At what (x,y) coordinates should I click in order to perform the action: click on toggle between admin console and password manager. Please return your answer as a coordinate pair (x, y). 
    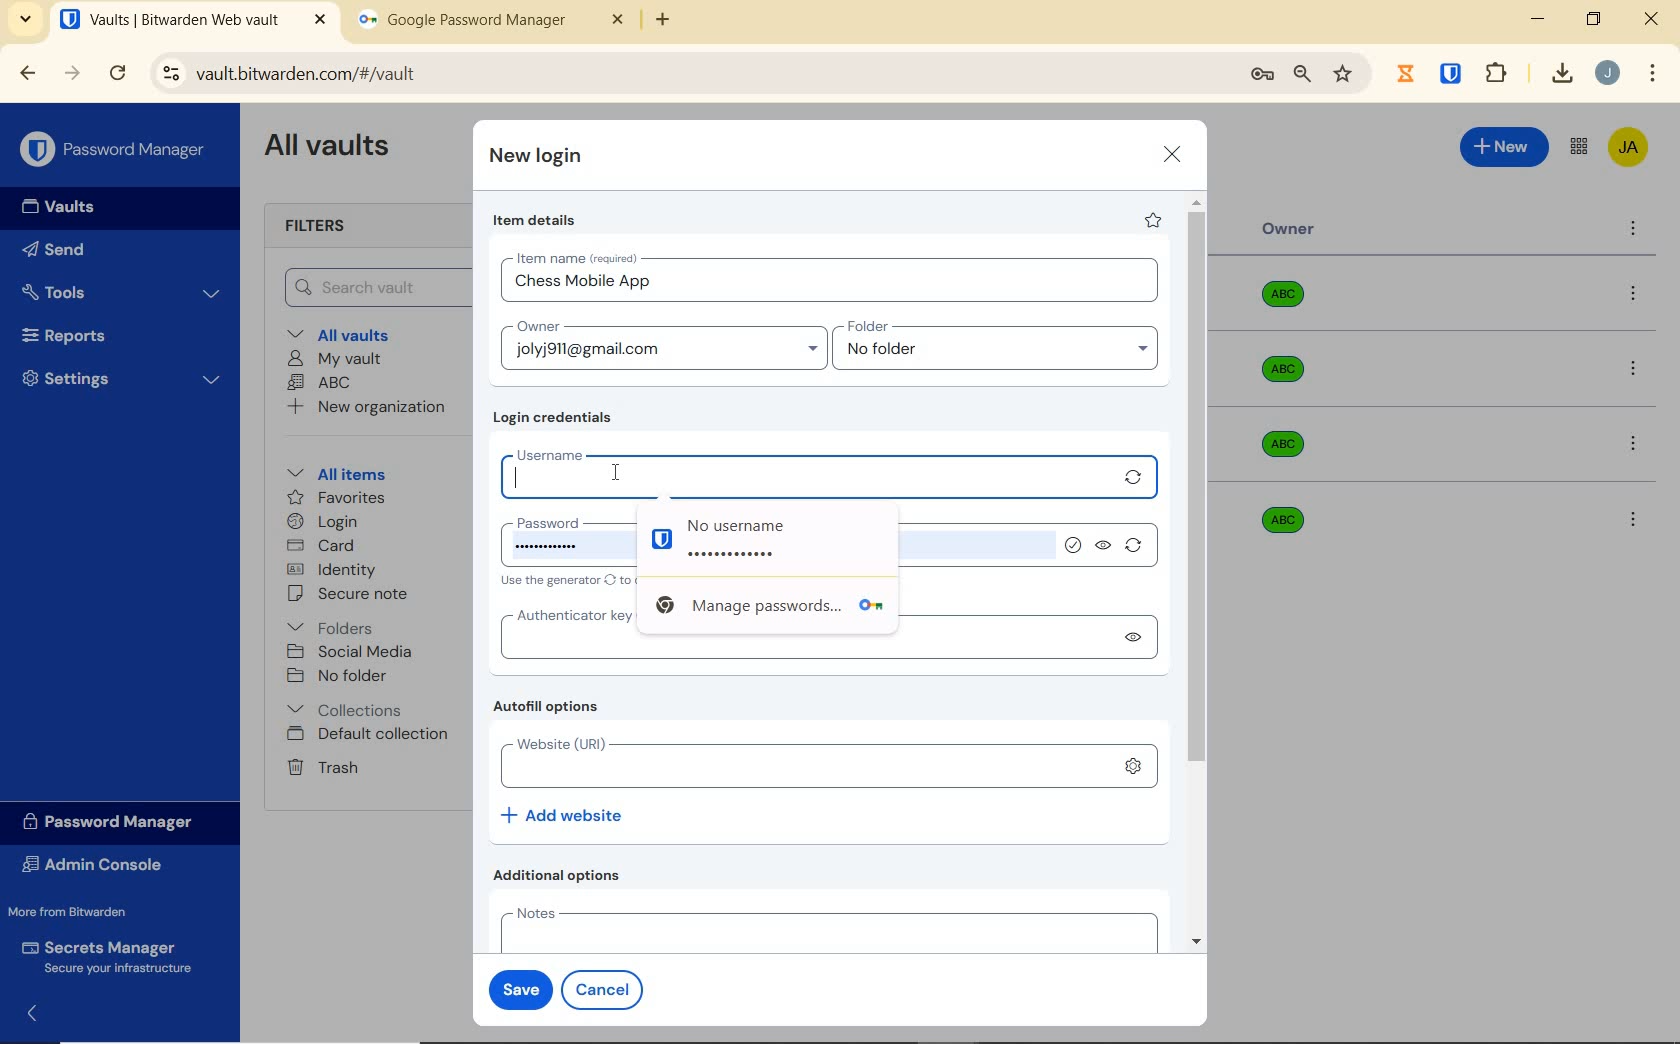
    Looking at the image, I should click on (1577, 148).